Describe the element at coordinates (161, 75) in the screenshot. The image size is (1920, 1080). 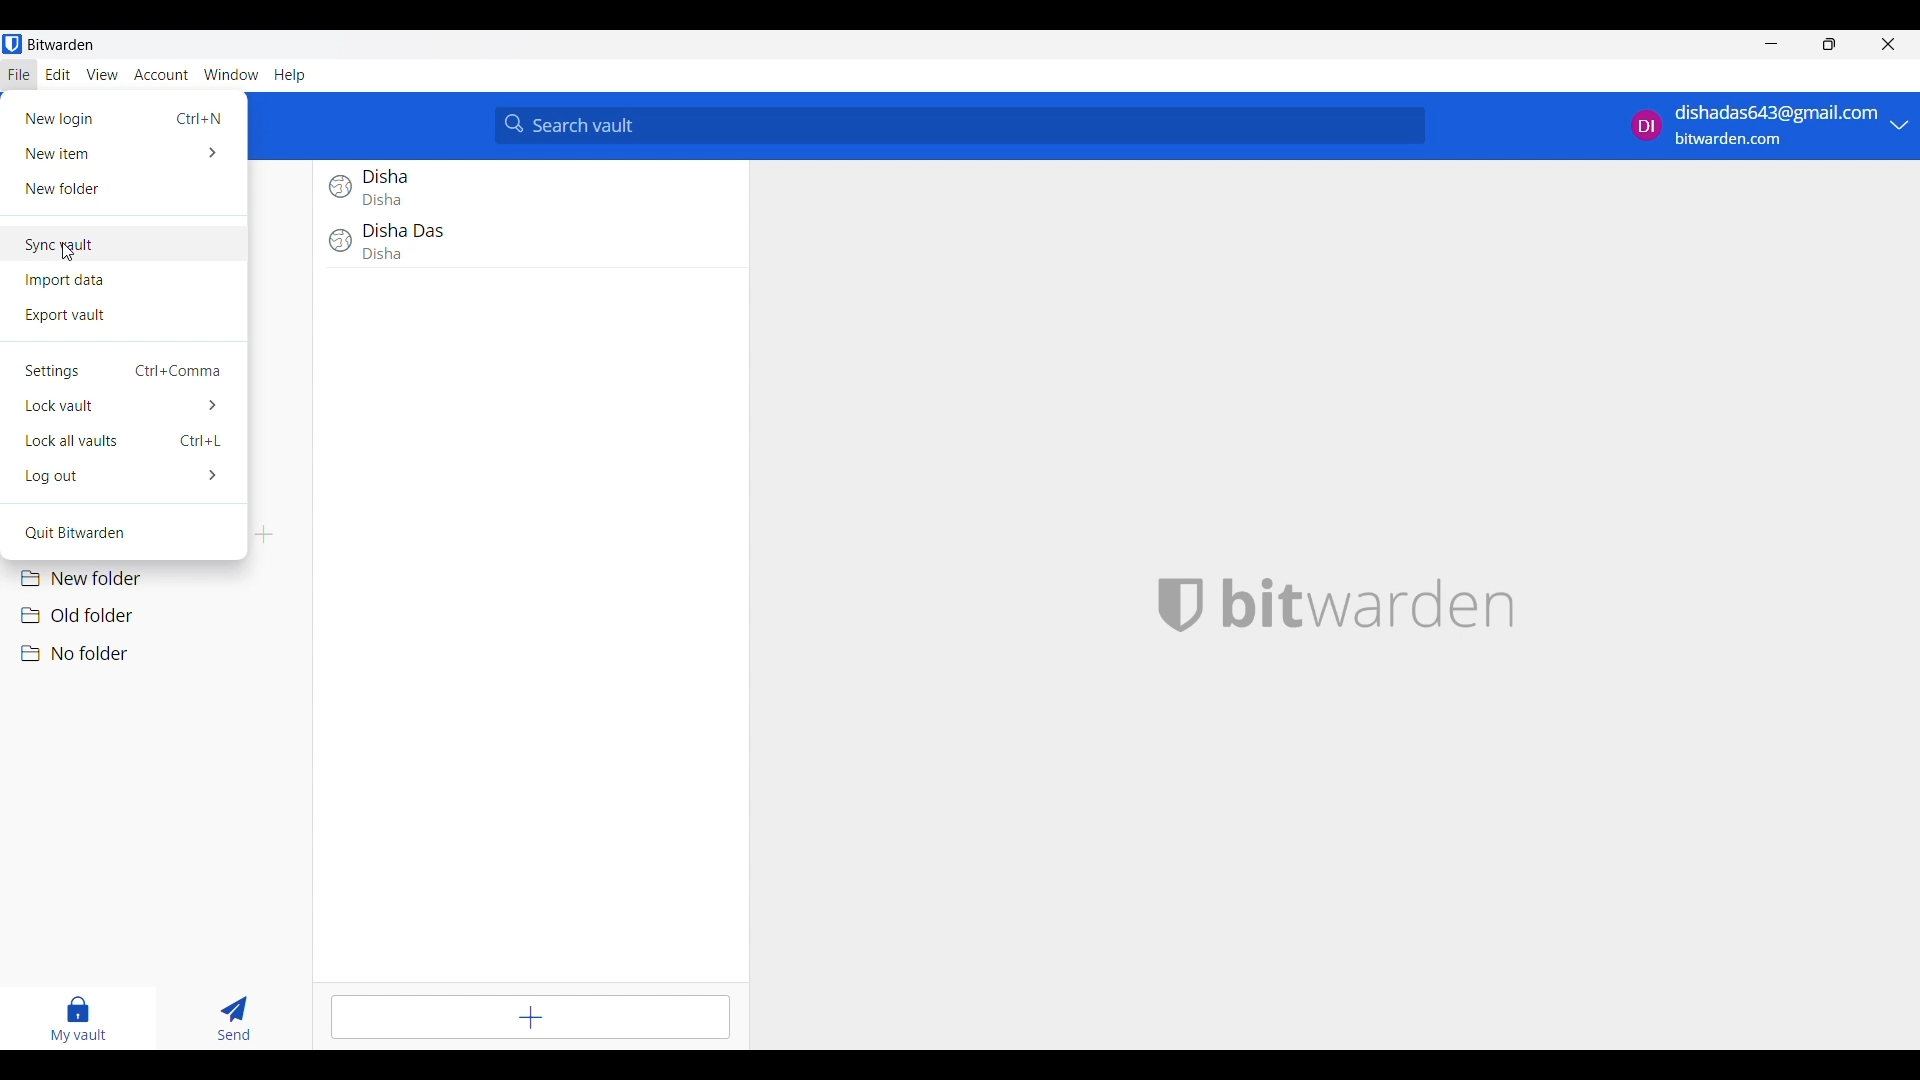
I see `Account menu` at that location.